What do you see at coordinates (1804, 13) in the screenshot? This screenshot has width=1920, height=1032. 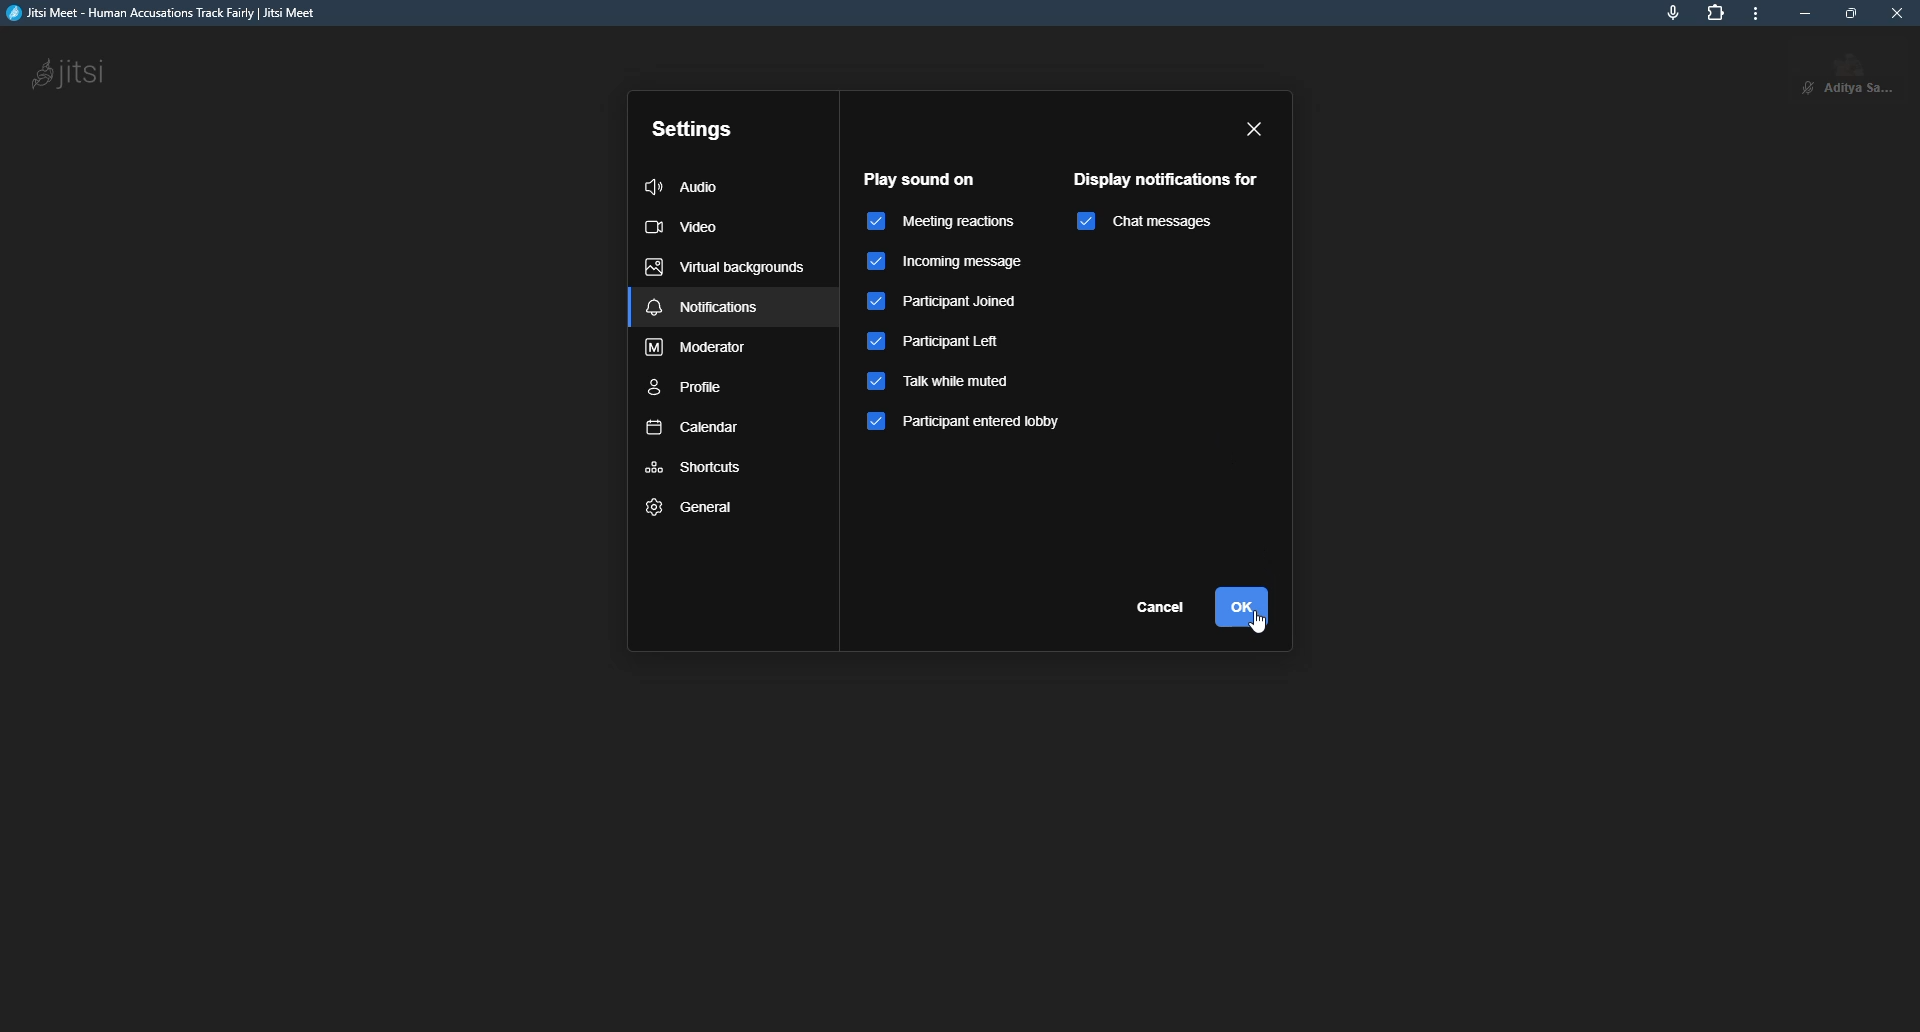 I see `minimize` at bounding box center [1804, 13].